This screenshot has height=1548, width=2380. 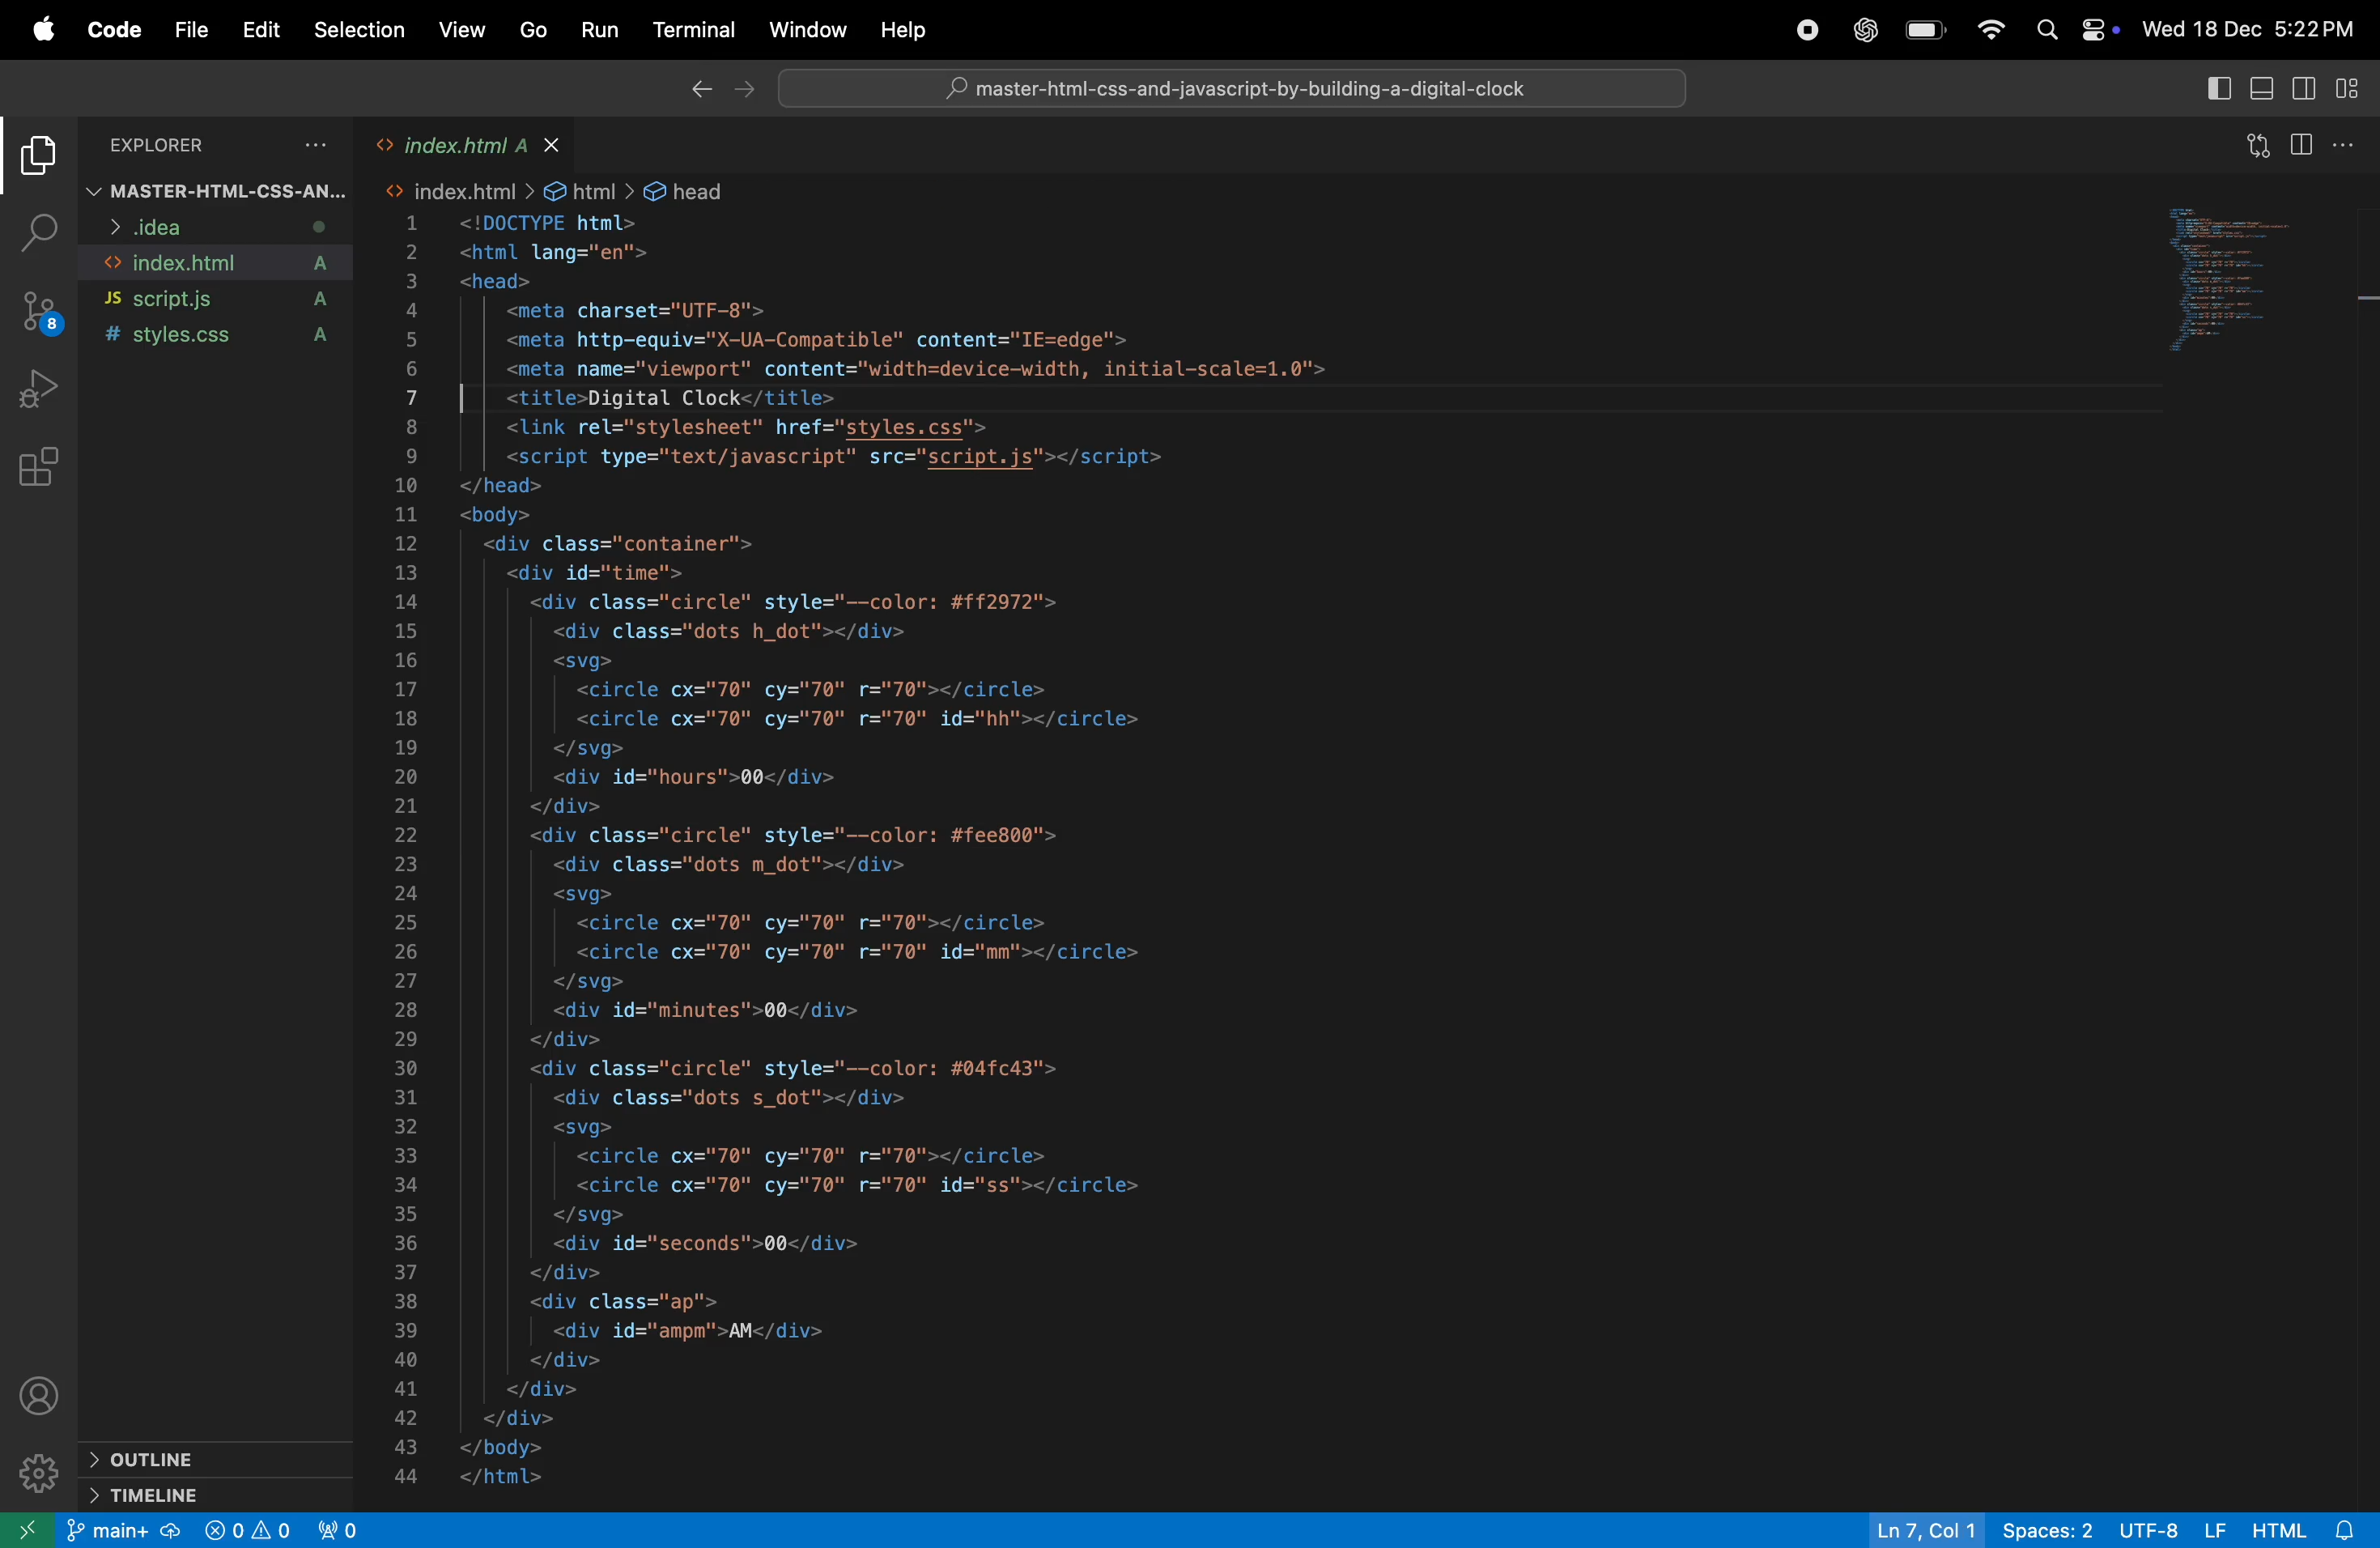 What do you see at coordinates (808, 29) in the screenshot?
I see `window` at bounding box center [808, 29].